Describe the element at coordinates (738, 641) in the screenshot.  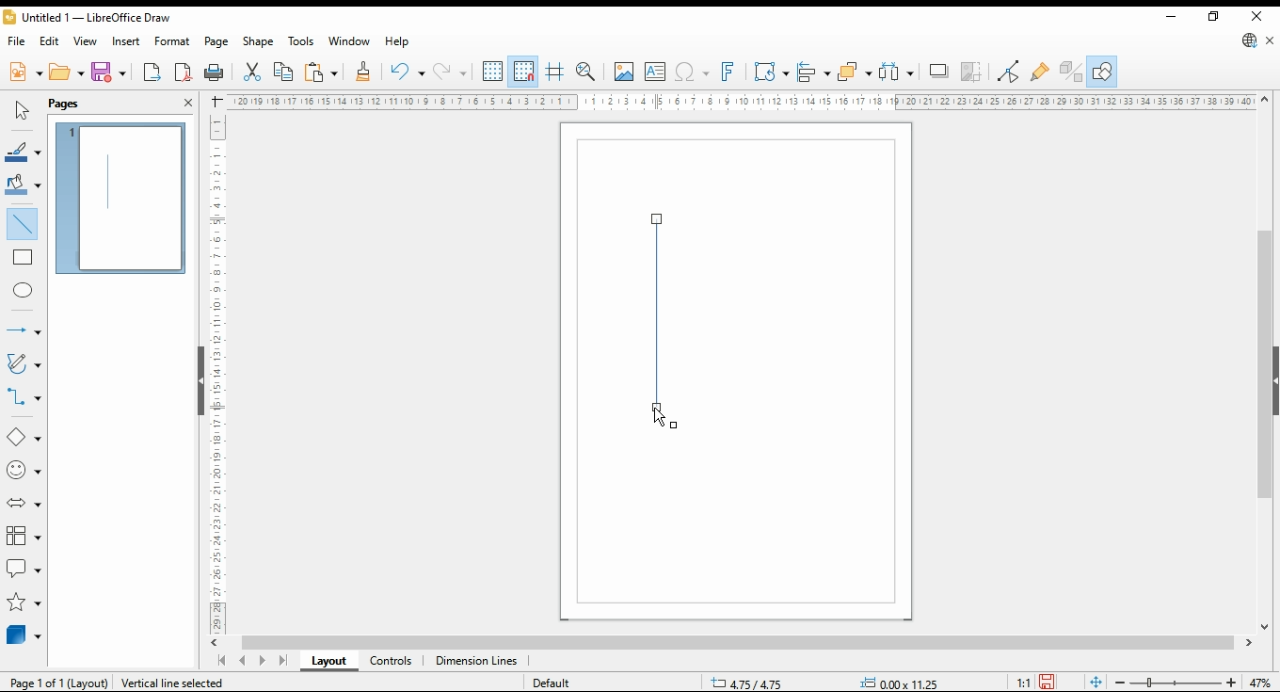
I see `scroll bar` at that location.